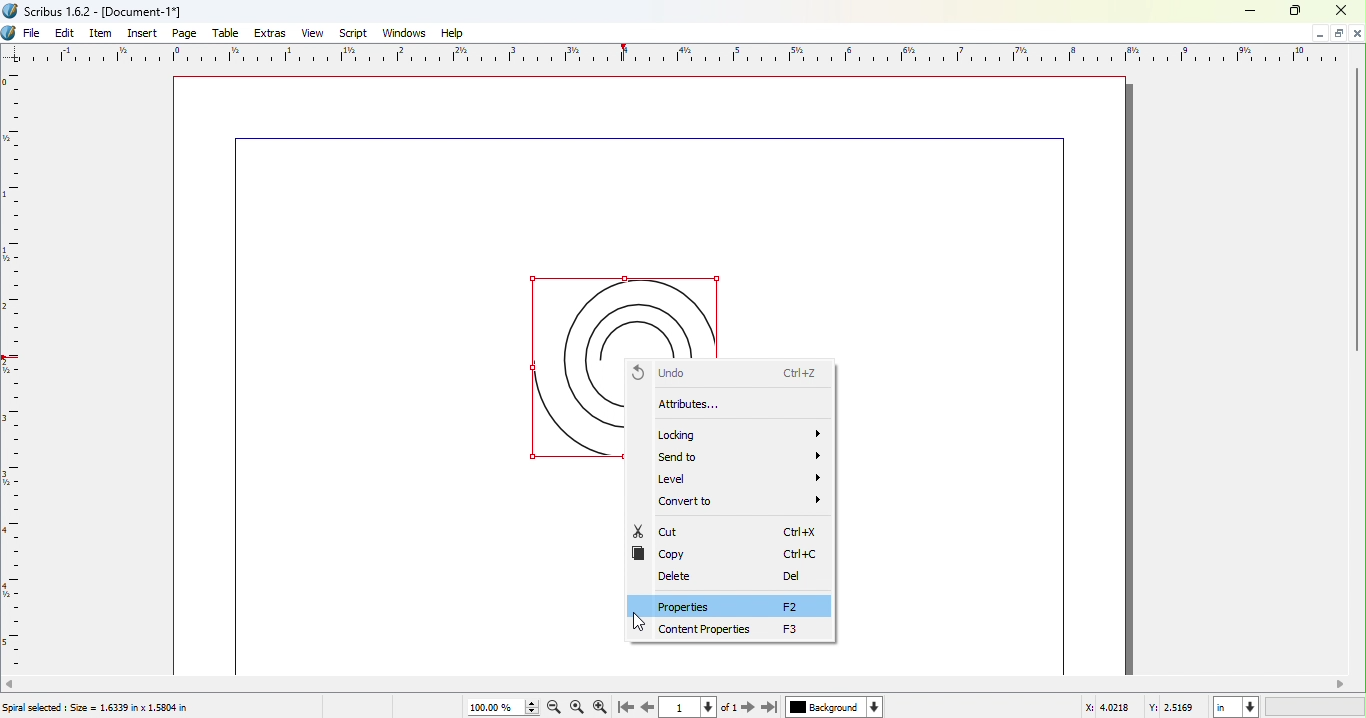  Describe the element at coordinates (744, 504) in the screenshot. I see `Convert` at that location.